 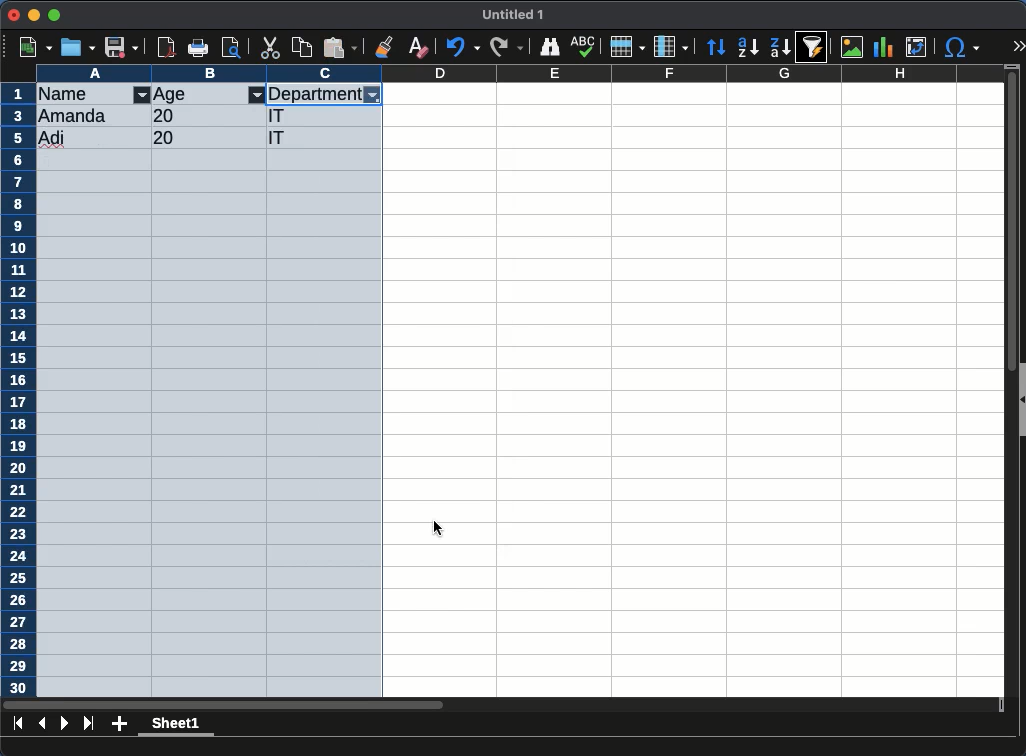 I want to click on undo, so click(x=463, y=48).